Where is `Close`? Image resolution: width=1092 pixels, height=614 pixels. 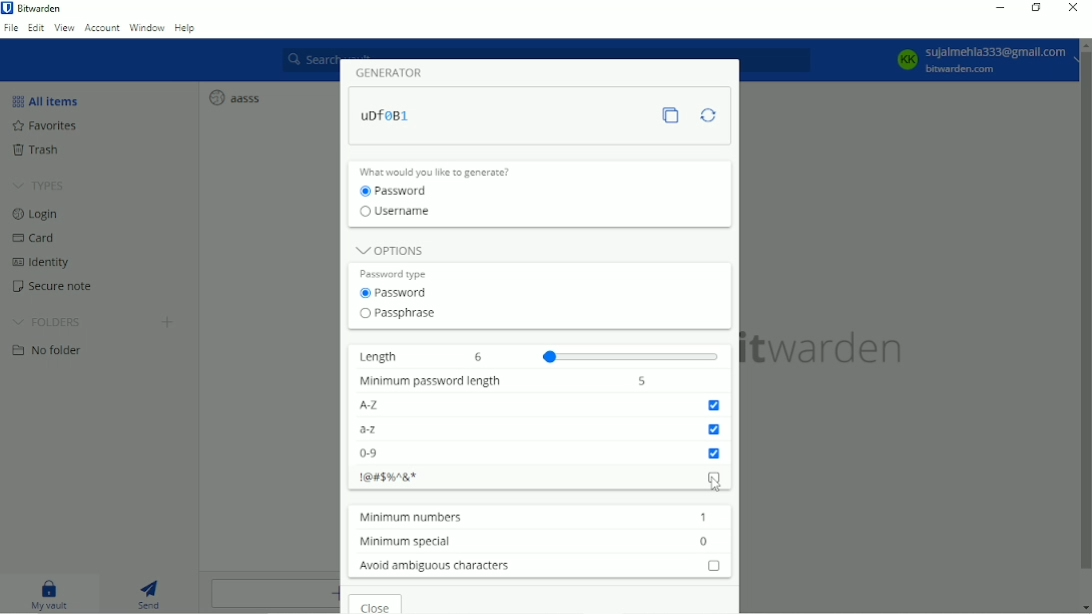 Close is located at coordinates (375, 604).